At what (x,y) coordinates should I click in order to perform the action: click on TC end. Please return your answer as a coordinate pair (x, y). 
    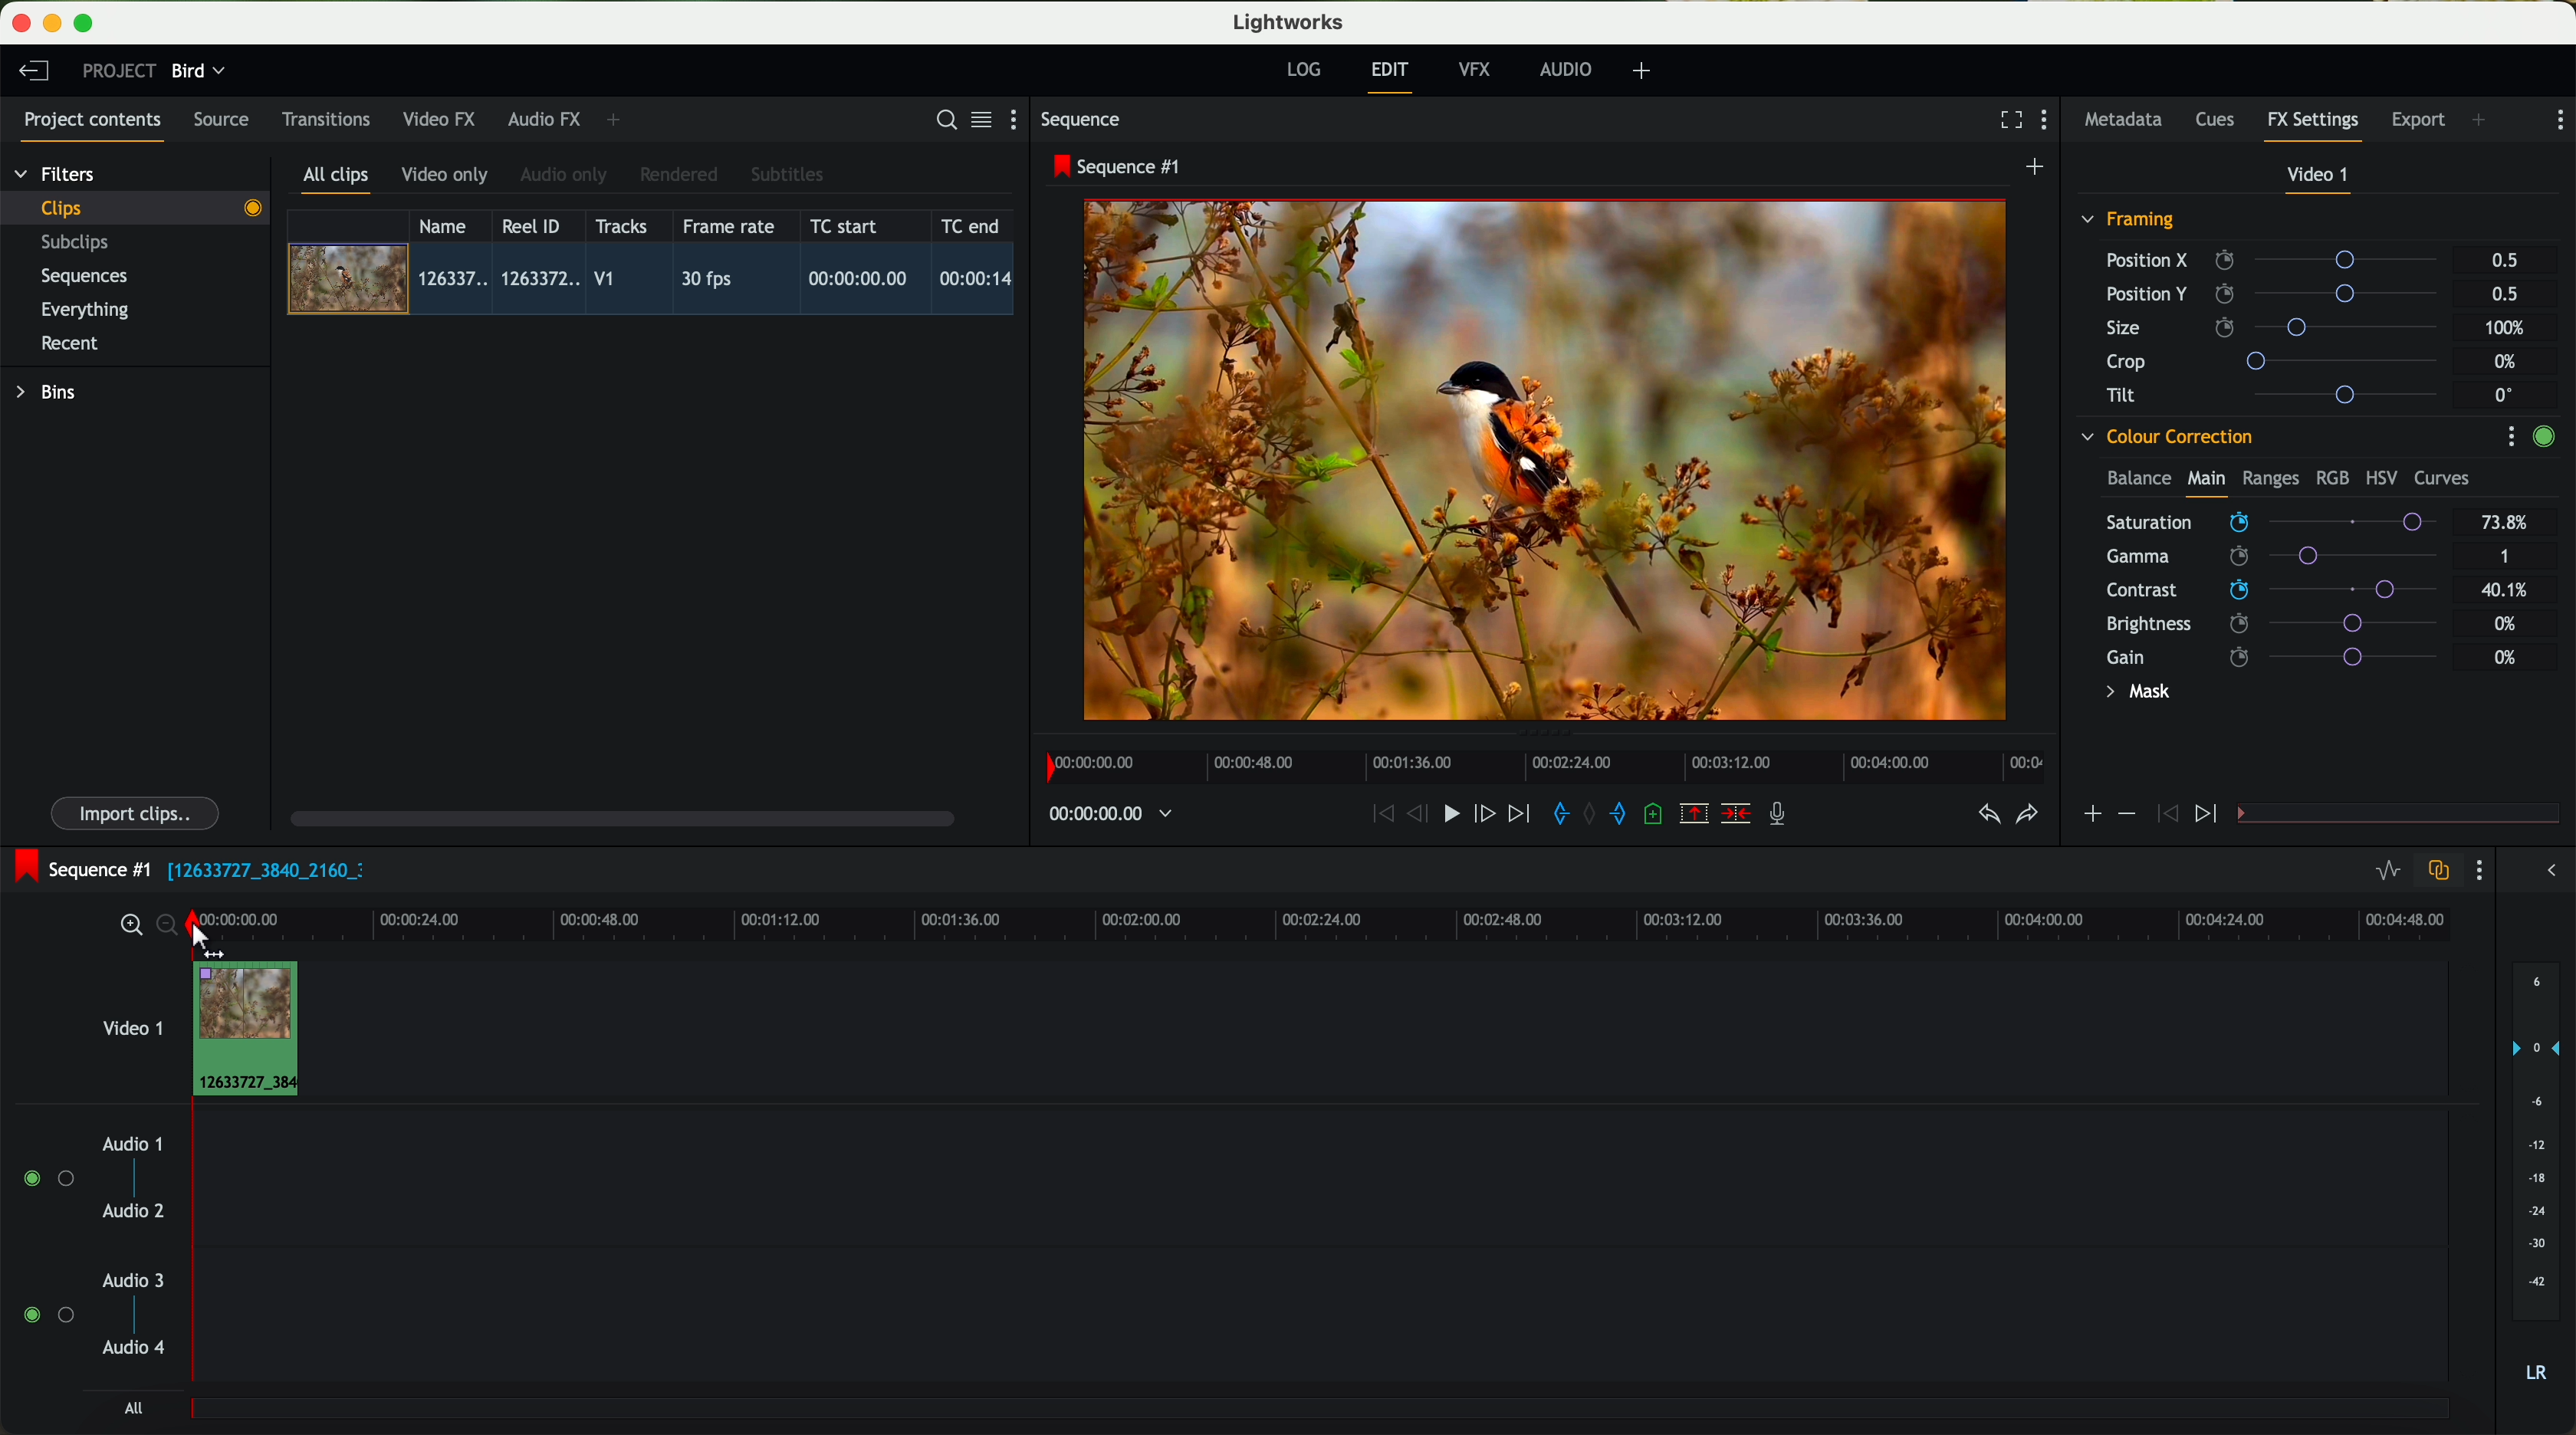
    Looking at the image, I should click on (972, 225).